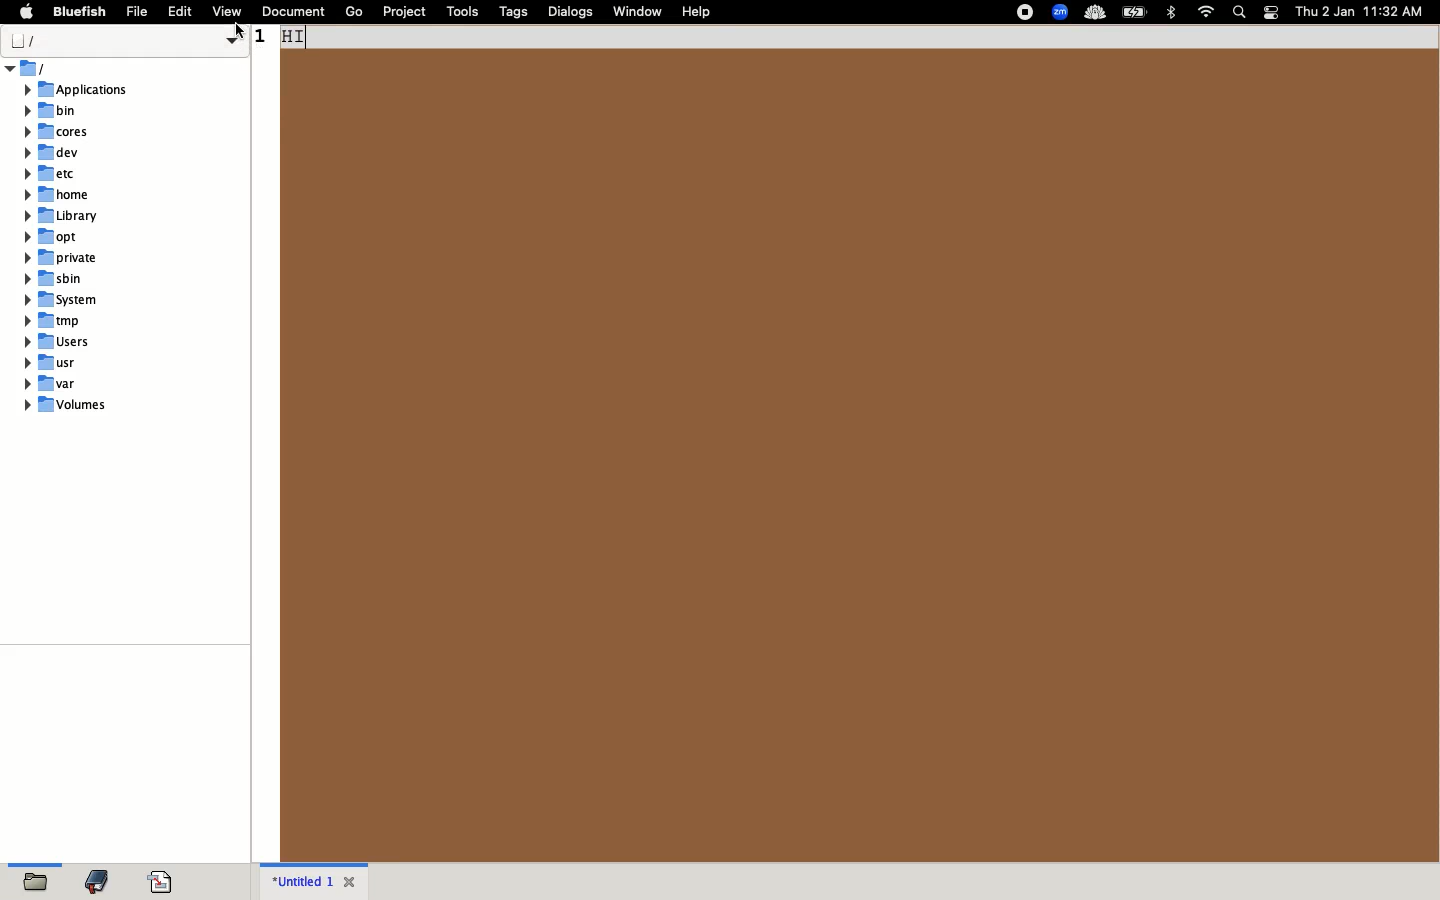  I want to click on bin, so click(52, 111).